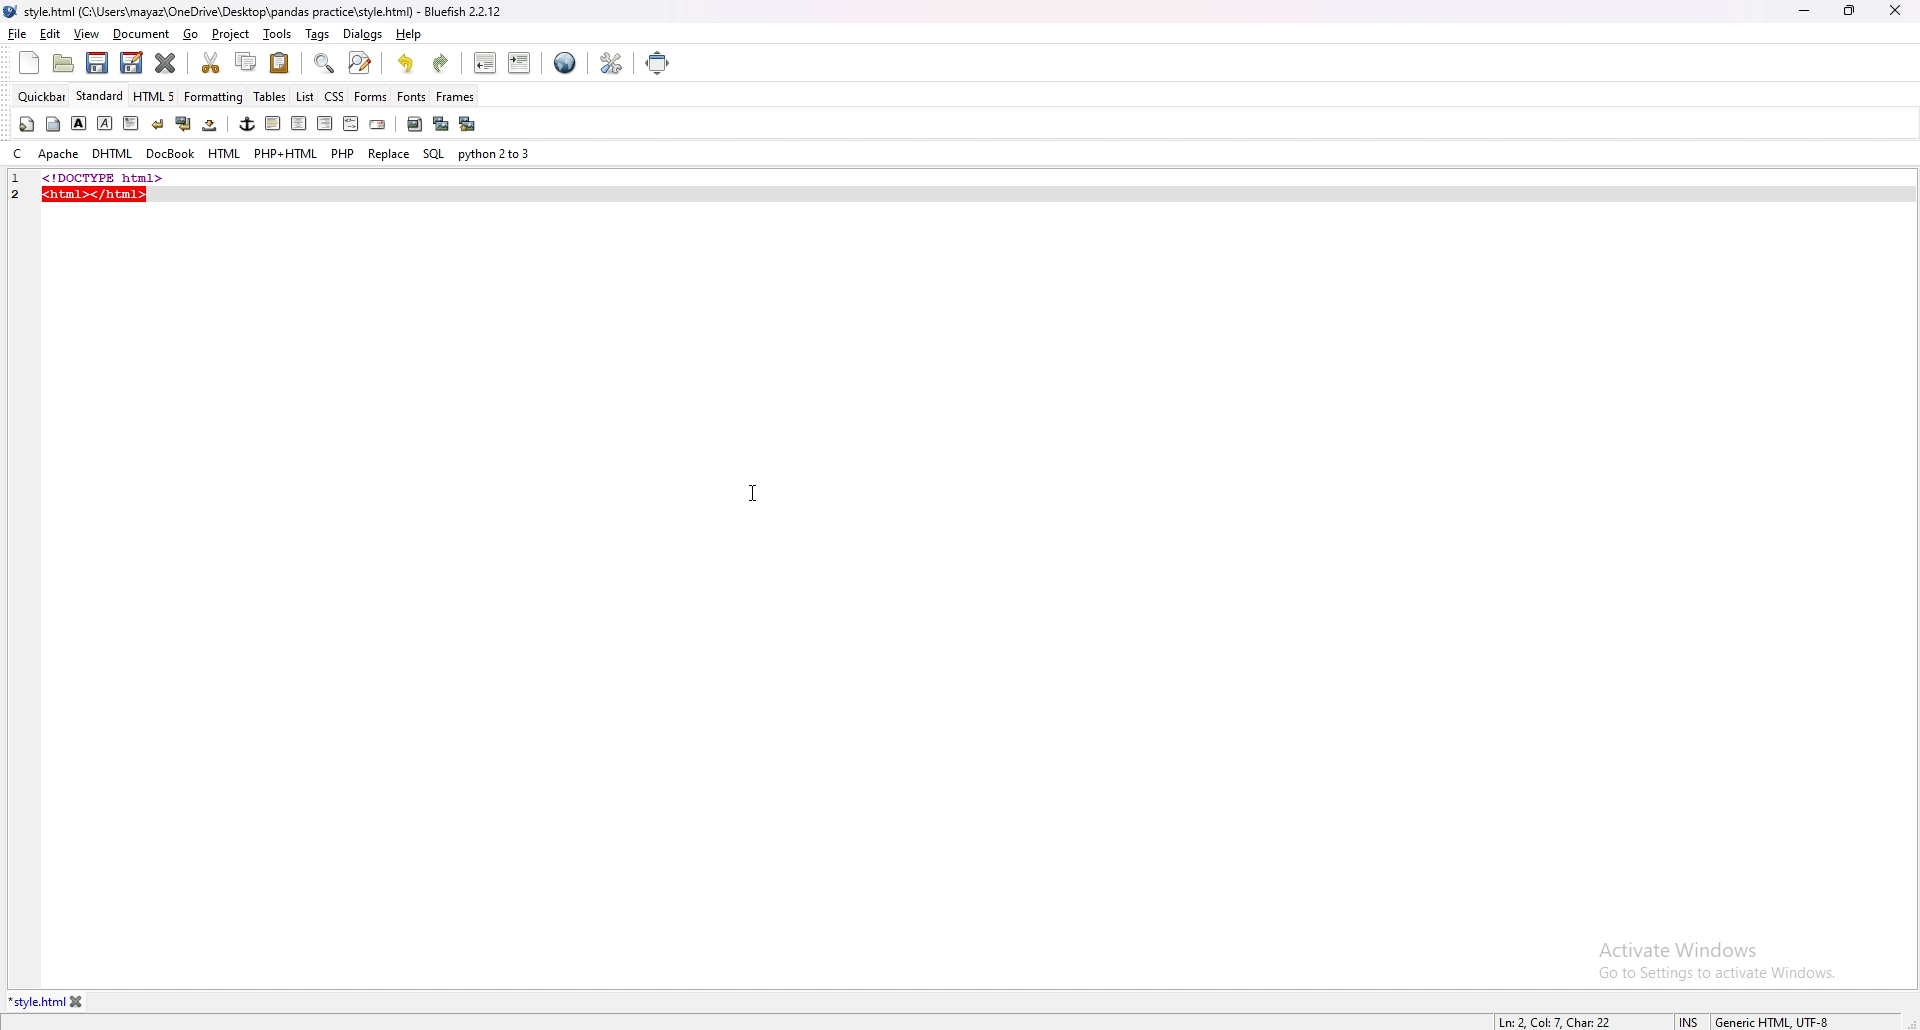 The height and width of the screenshot is (1030, 1920). I want to click on fonts, so click(412, 96).